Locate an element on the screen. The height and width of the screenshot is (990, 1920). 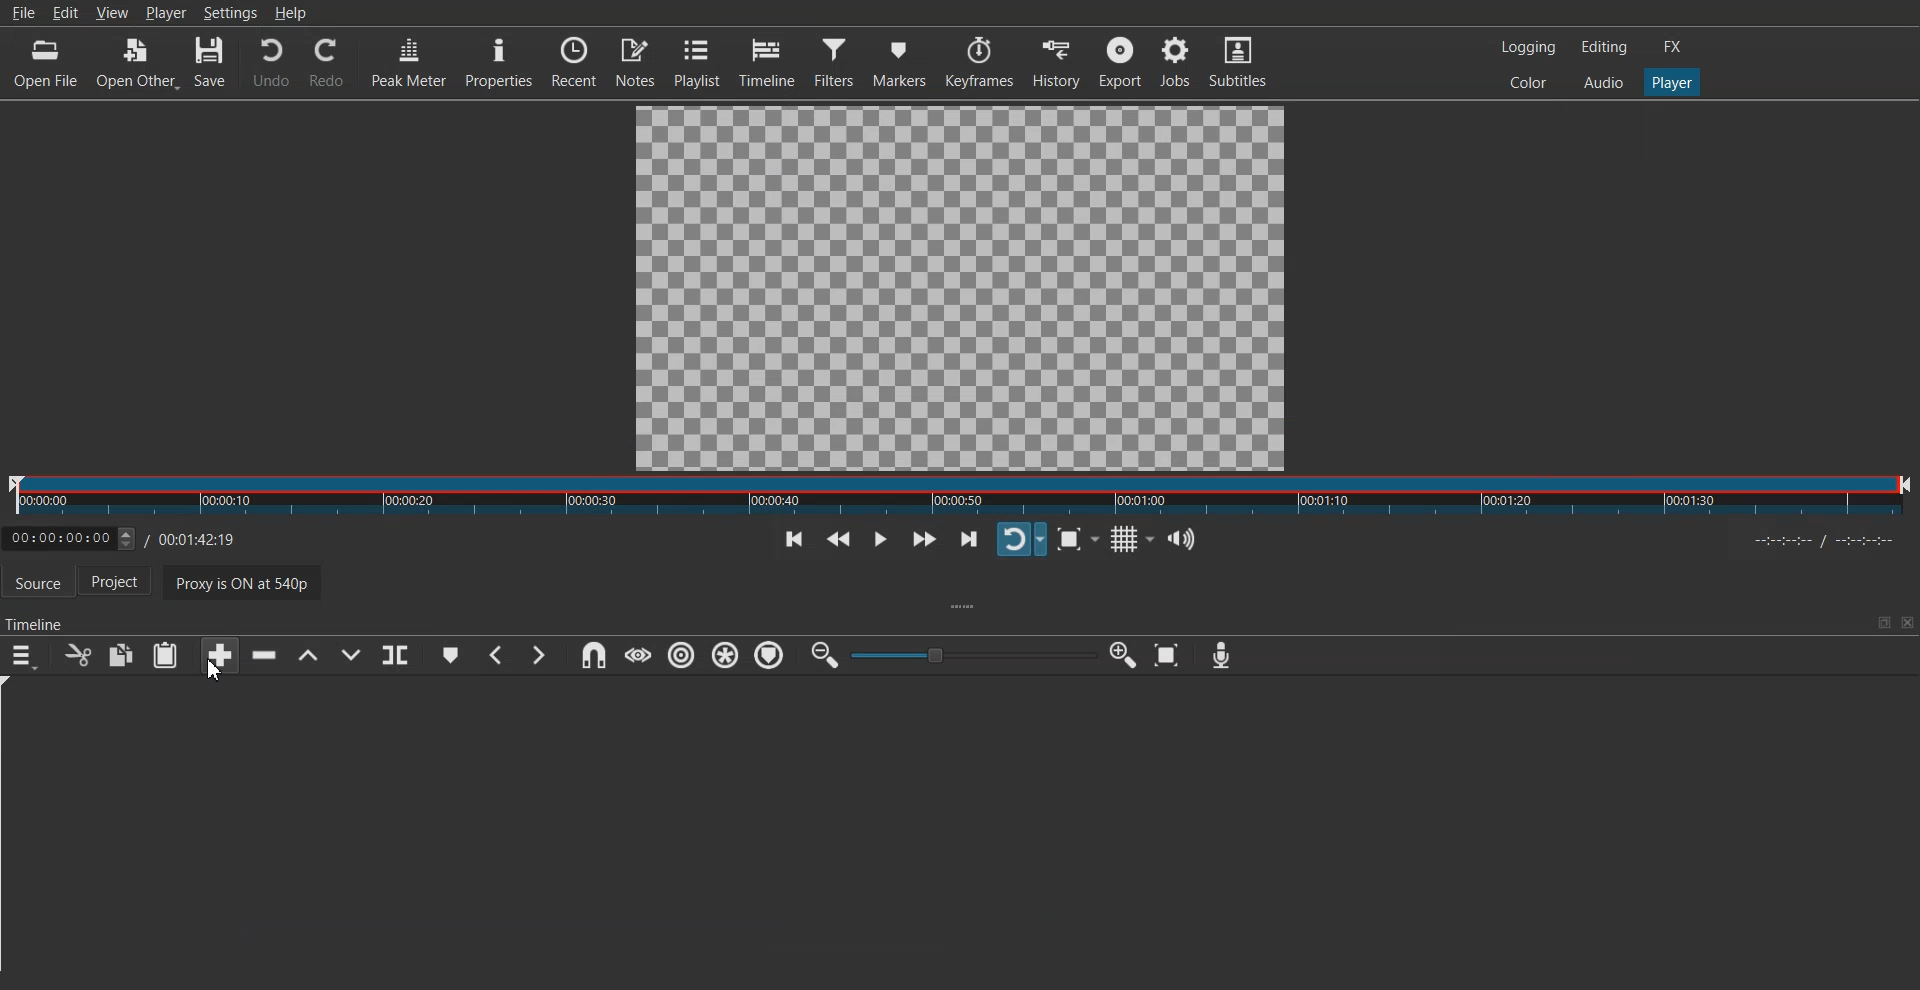
Skip to next point is located at coordinates (971, 541).